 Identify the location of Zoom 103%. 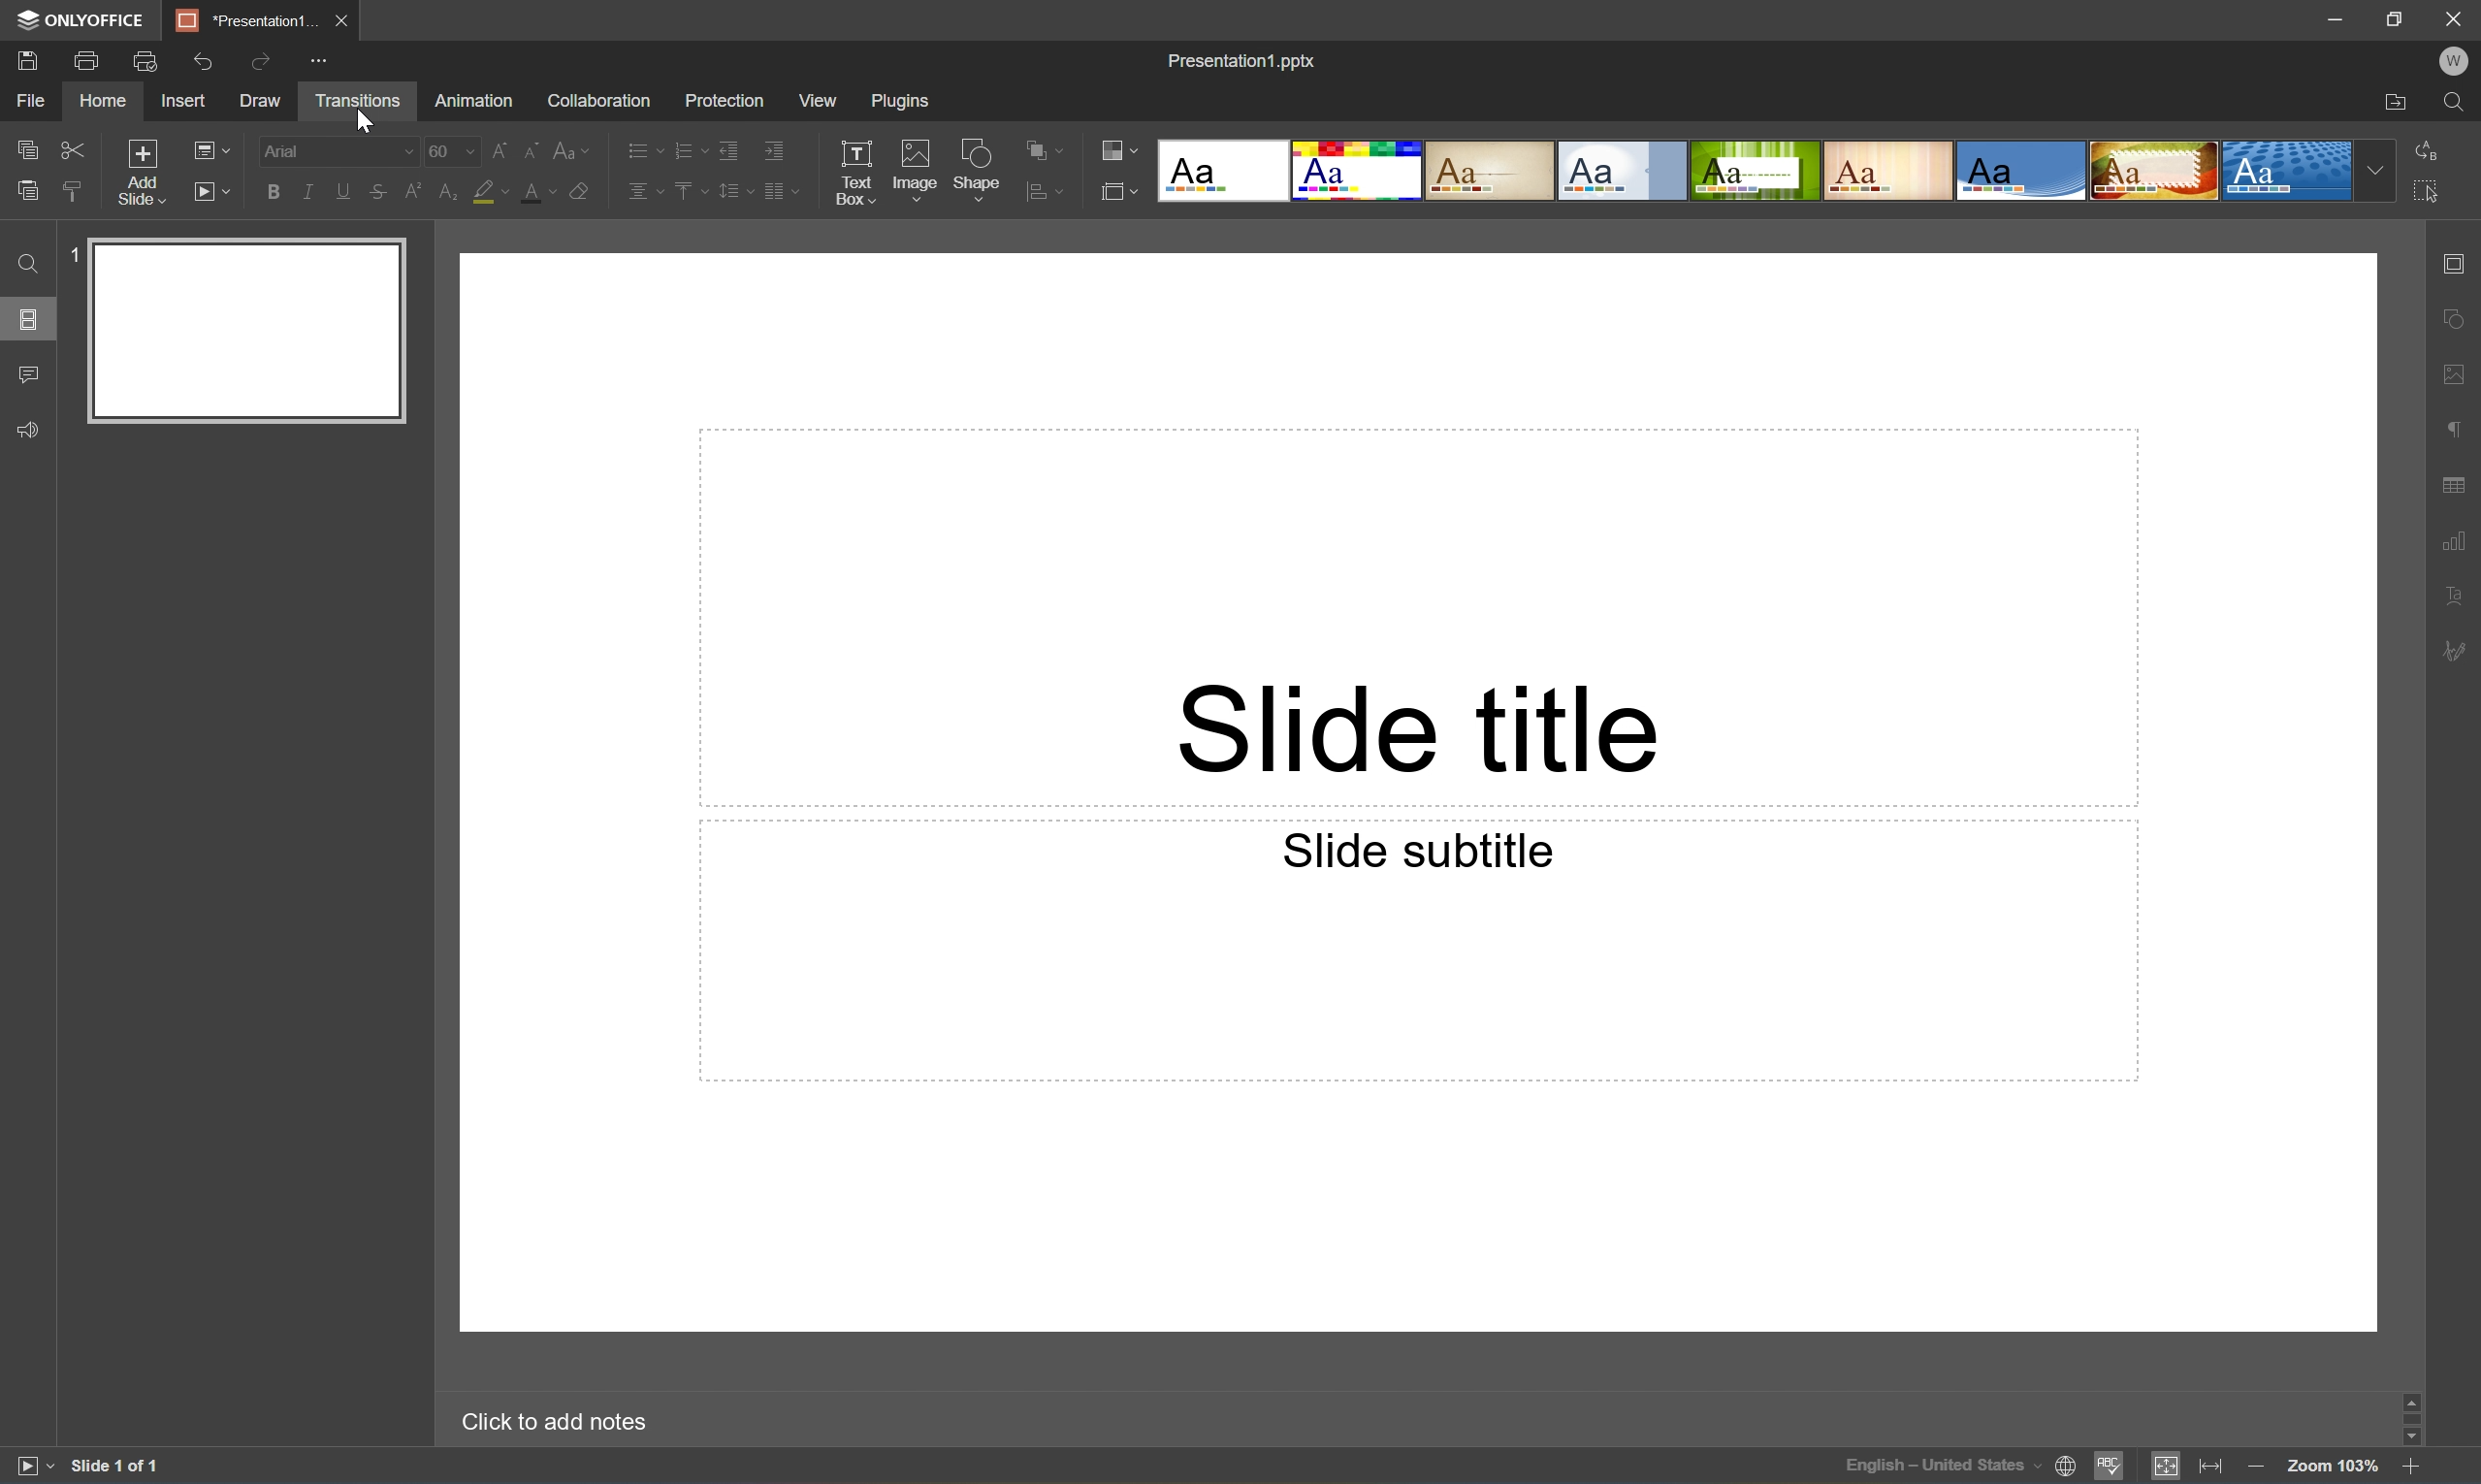
(2328, 1468).